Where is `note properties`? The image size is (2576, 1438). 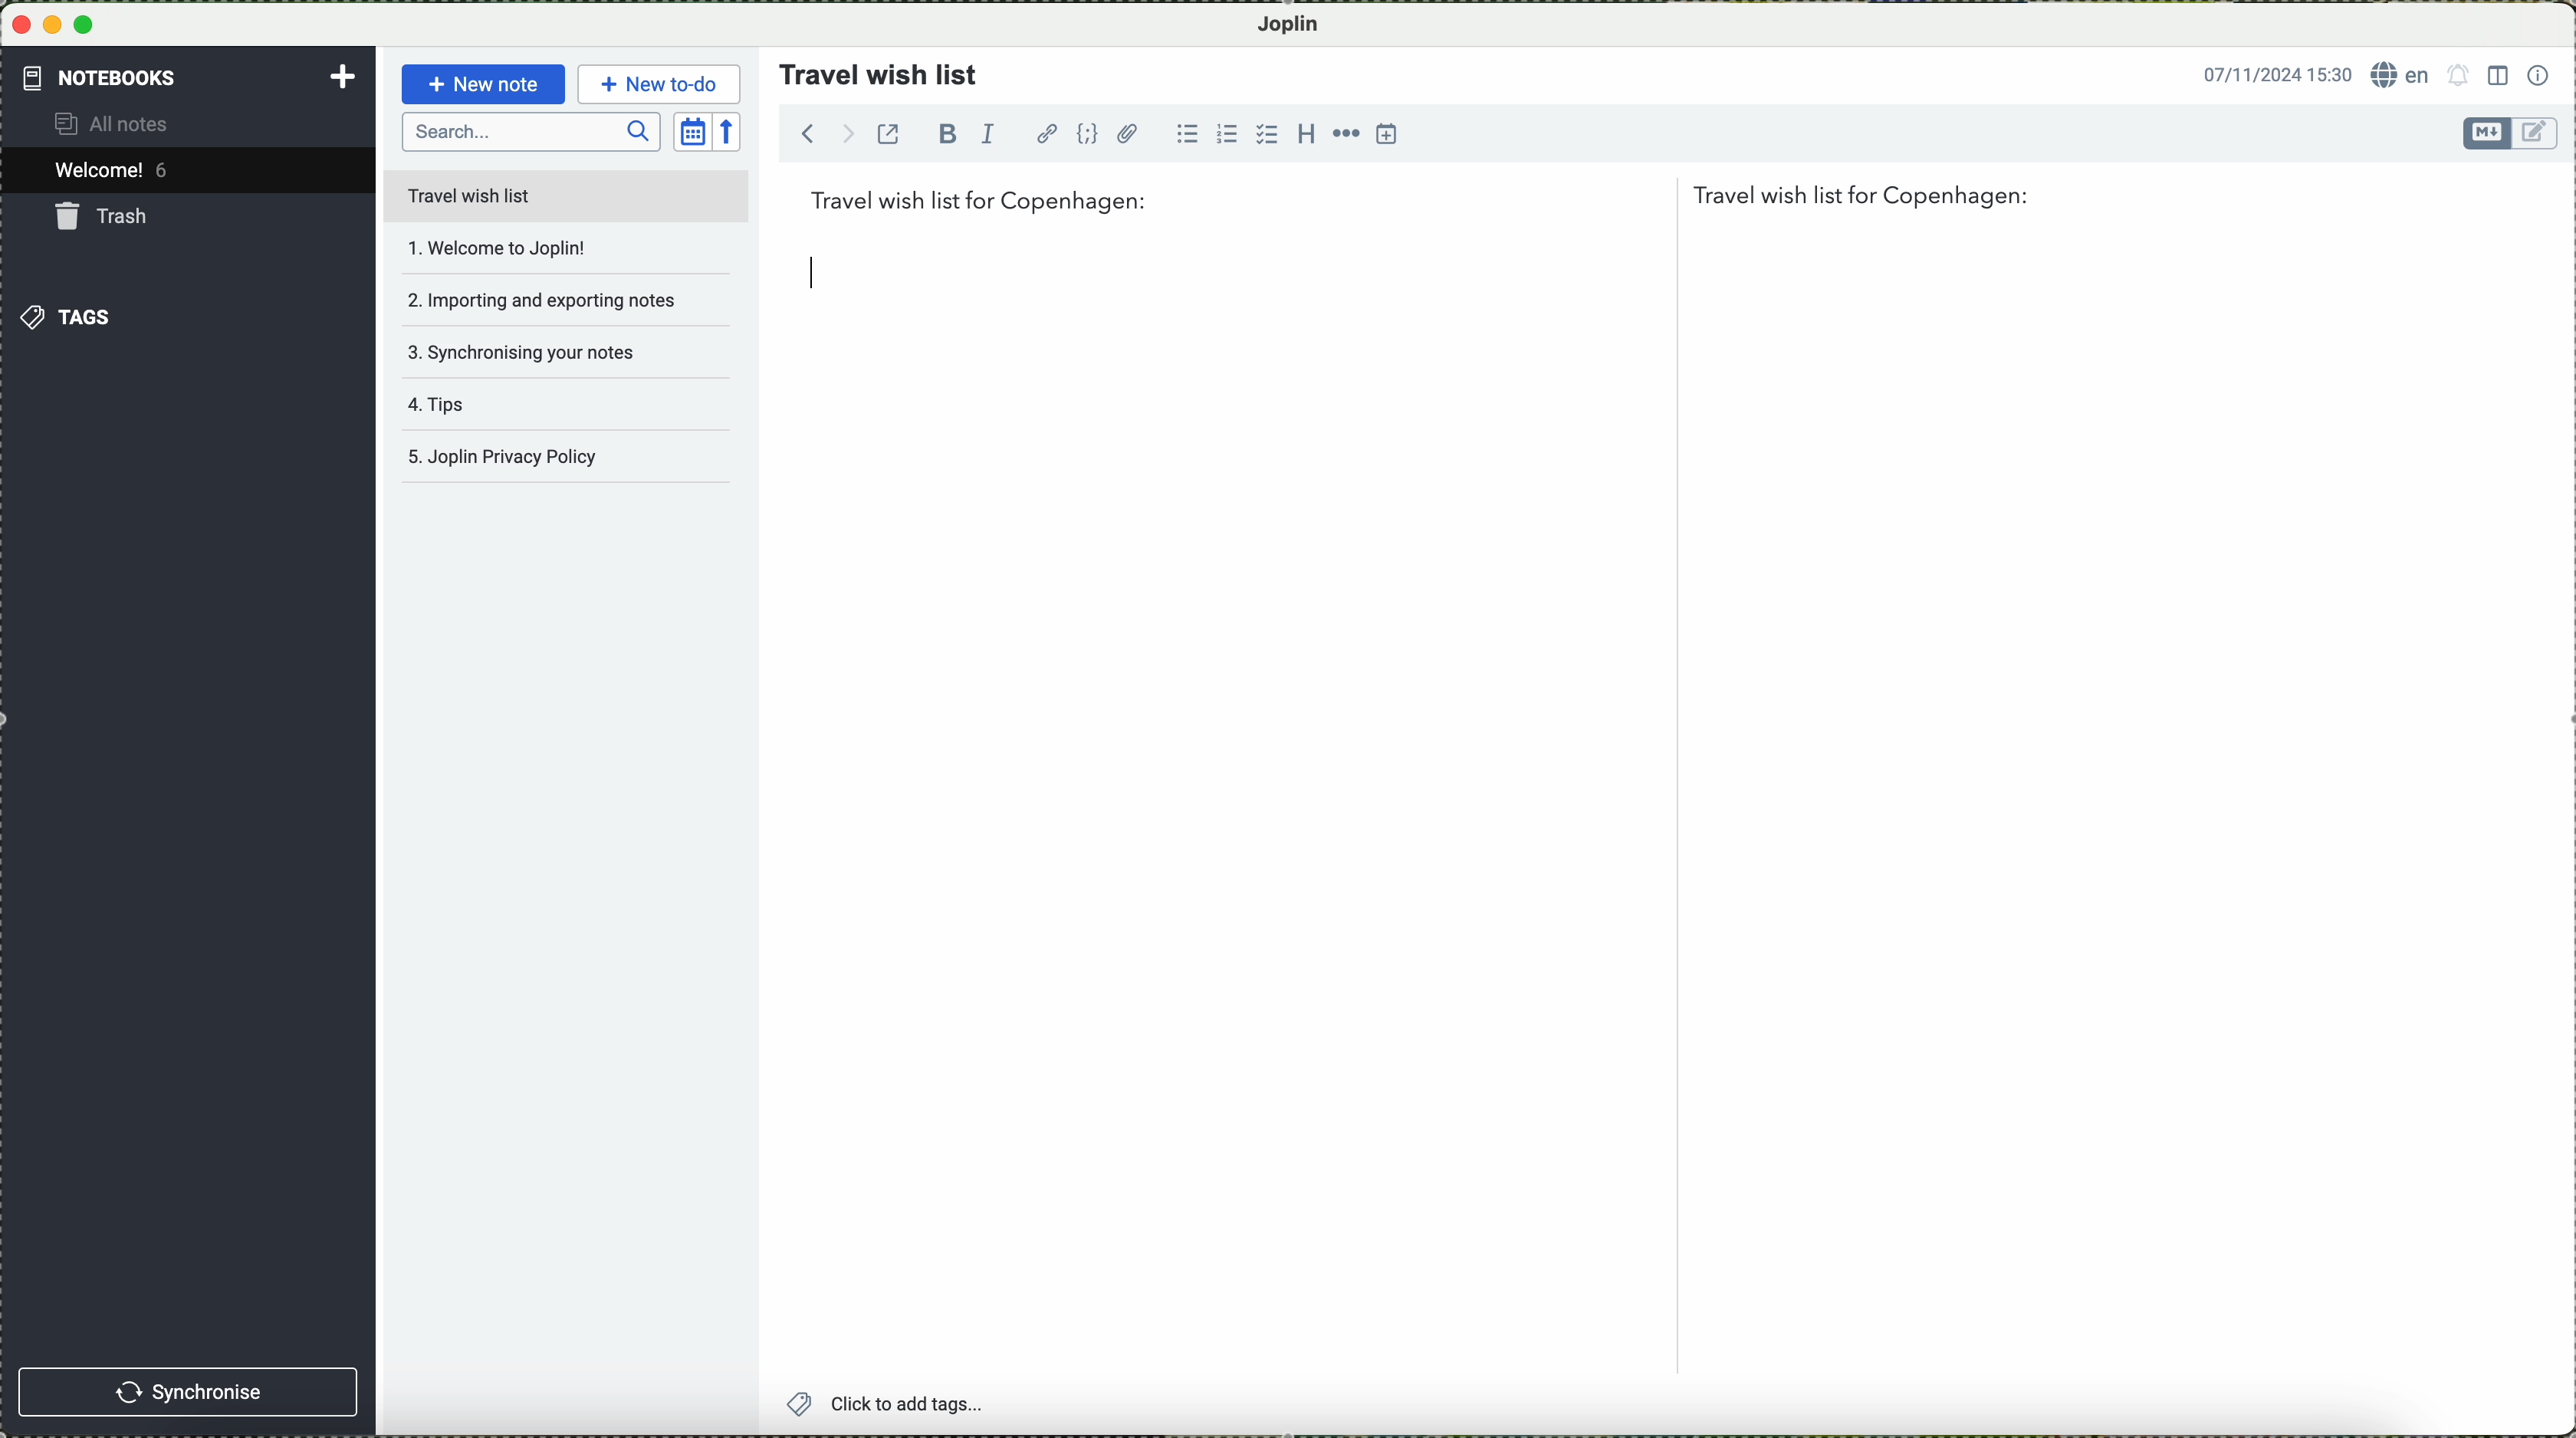 note properties is located at coordinates (2539, 73).